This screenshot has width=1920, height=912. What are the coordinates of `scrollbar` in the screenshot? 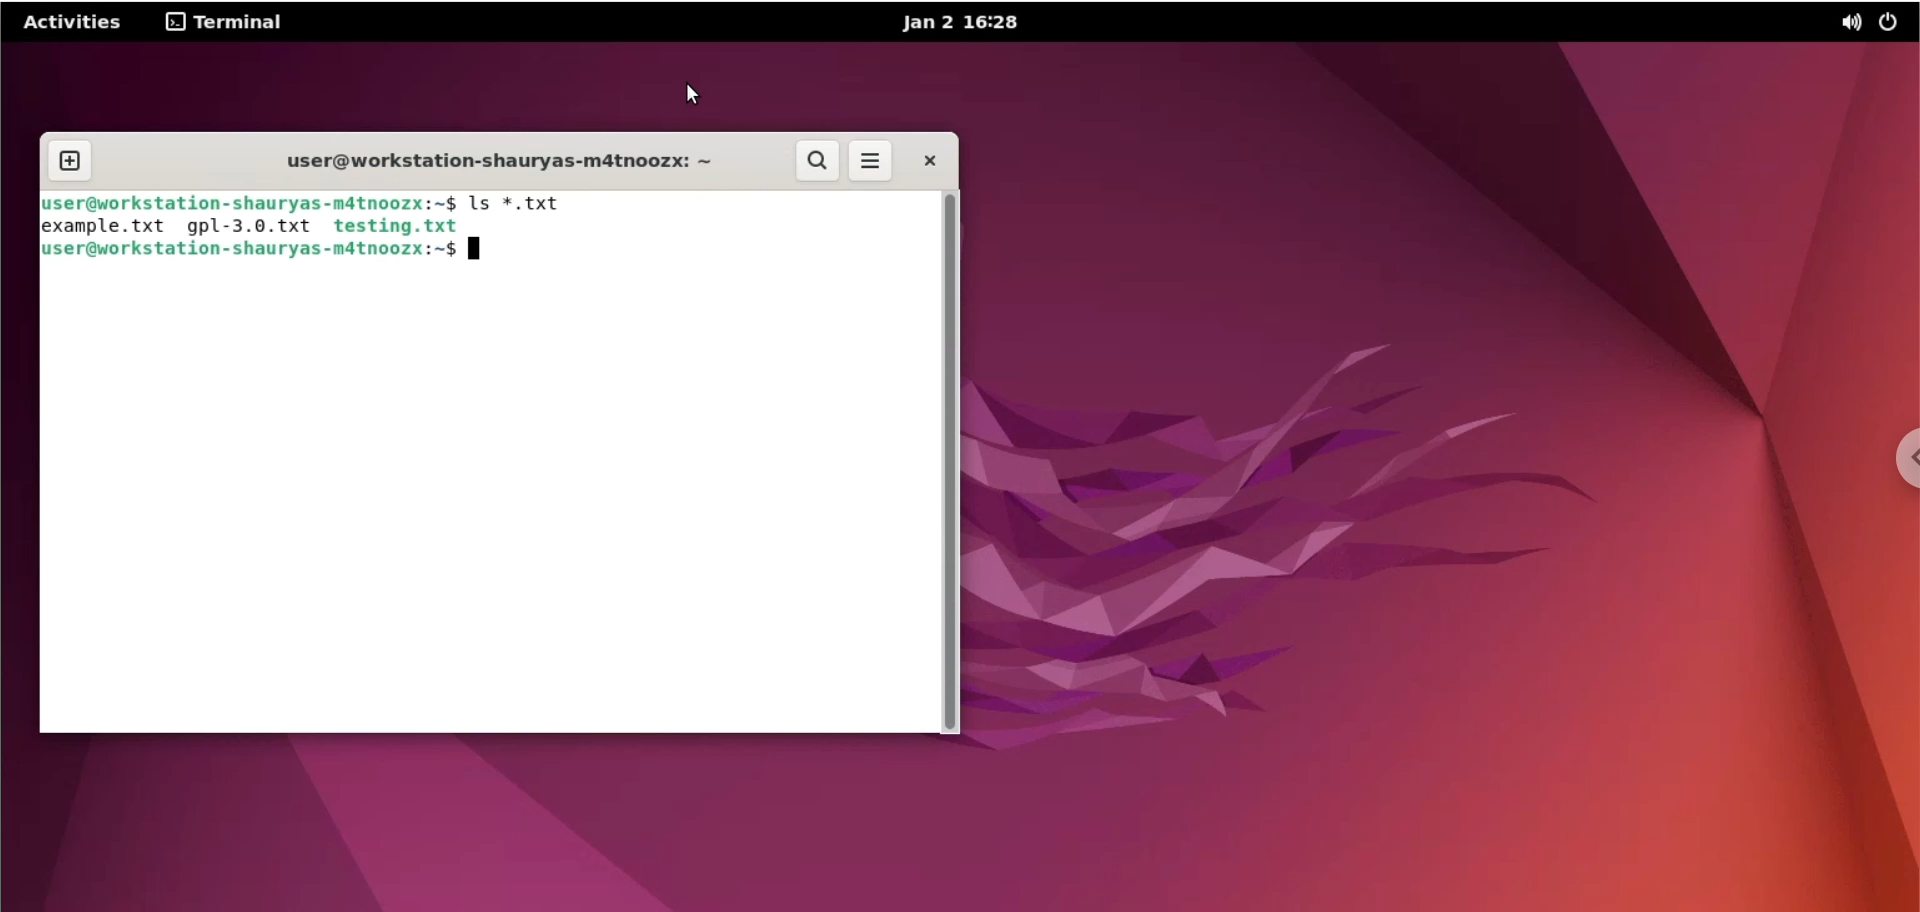 It's located at (951, 464).